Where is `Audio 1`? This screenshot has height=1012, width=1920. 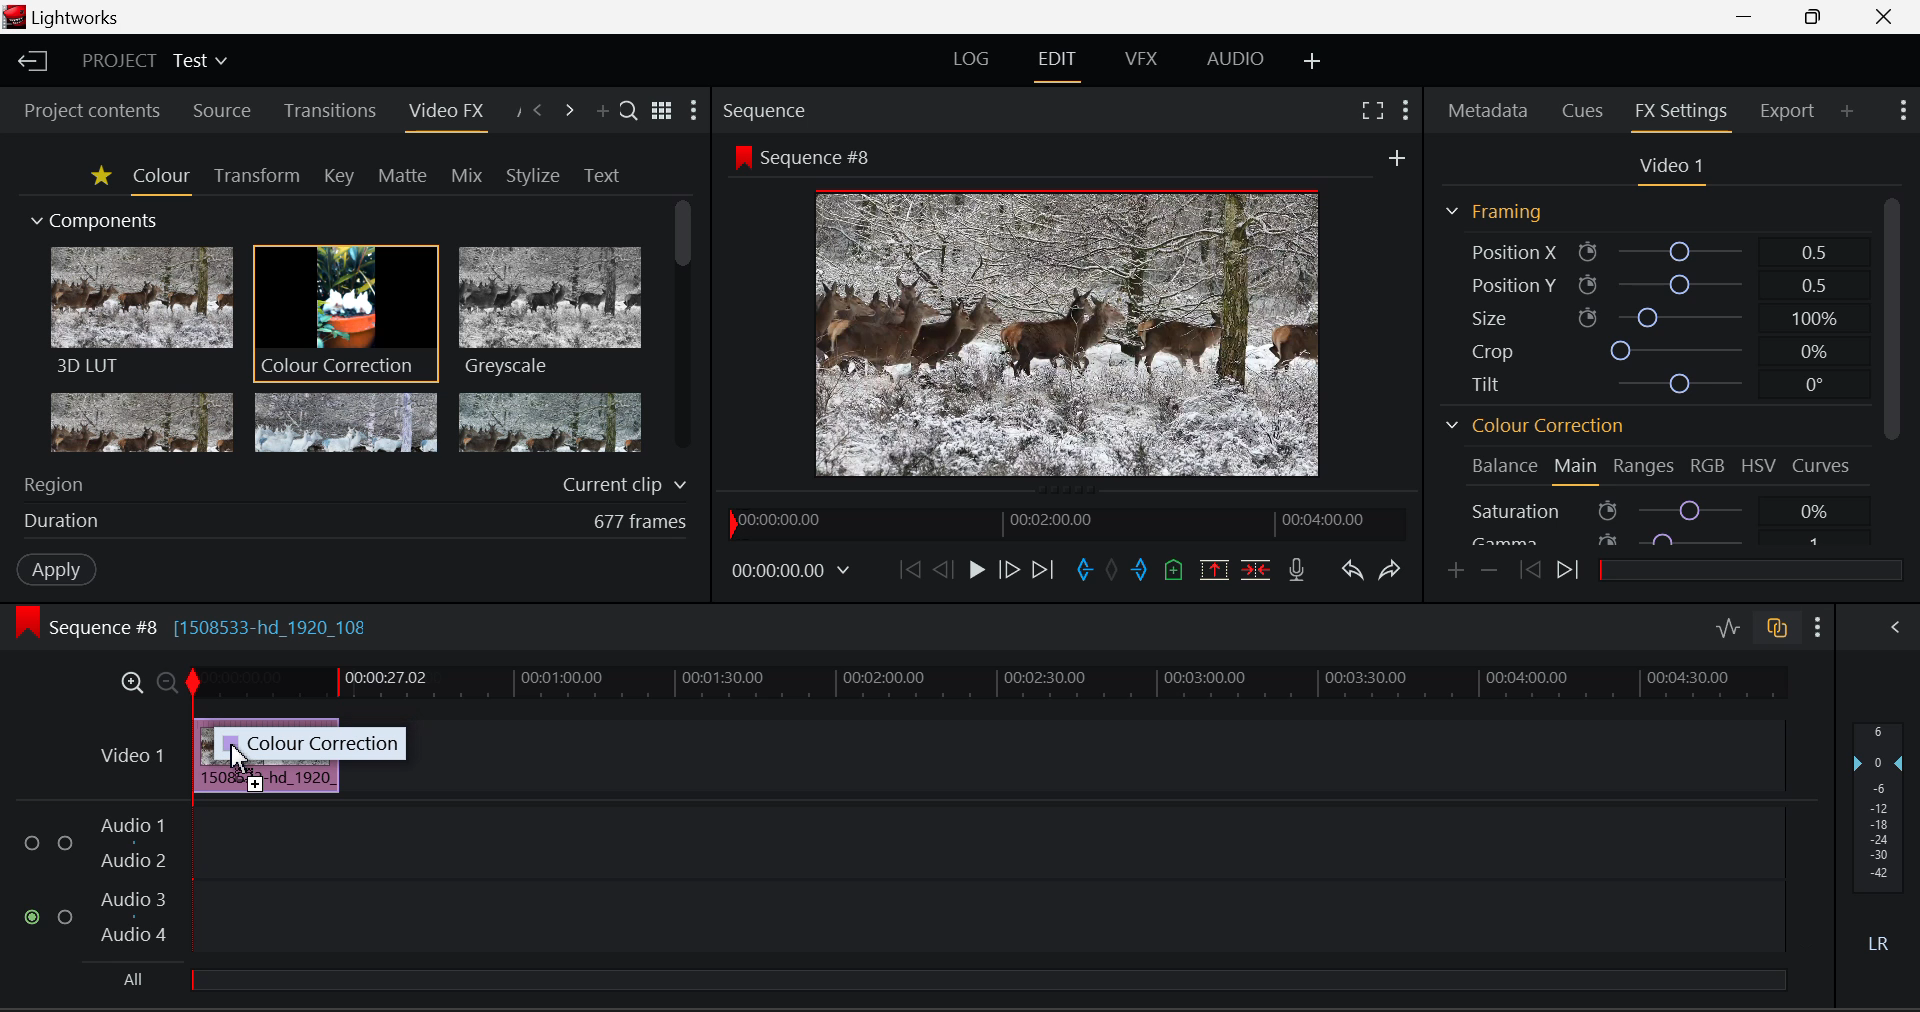 Audio 1 is located at coordinates (132, 826).